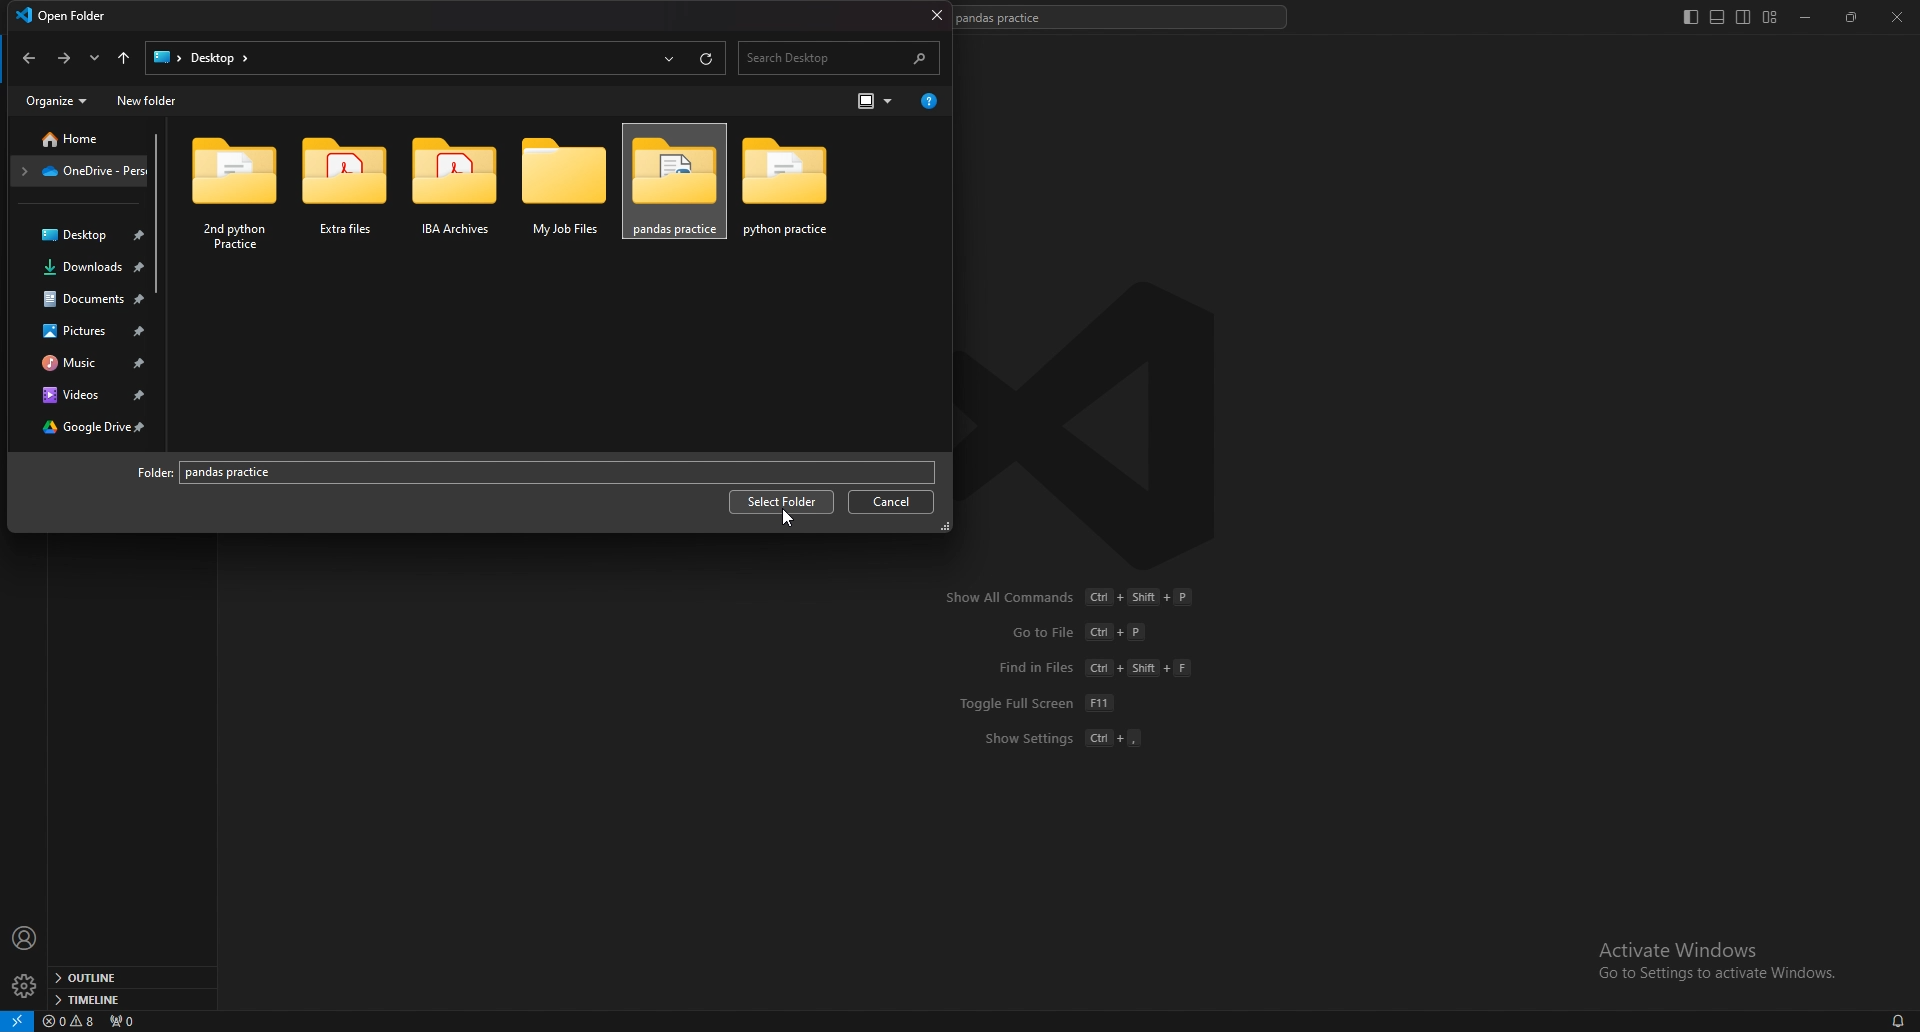 This screenshot has width=1920, height=1032. What do you see at coordinates (669, 56) in the screenshot?
I see `recent` at bounding box center [669, 56].